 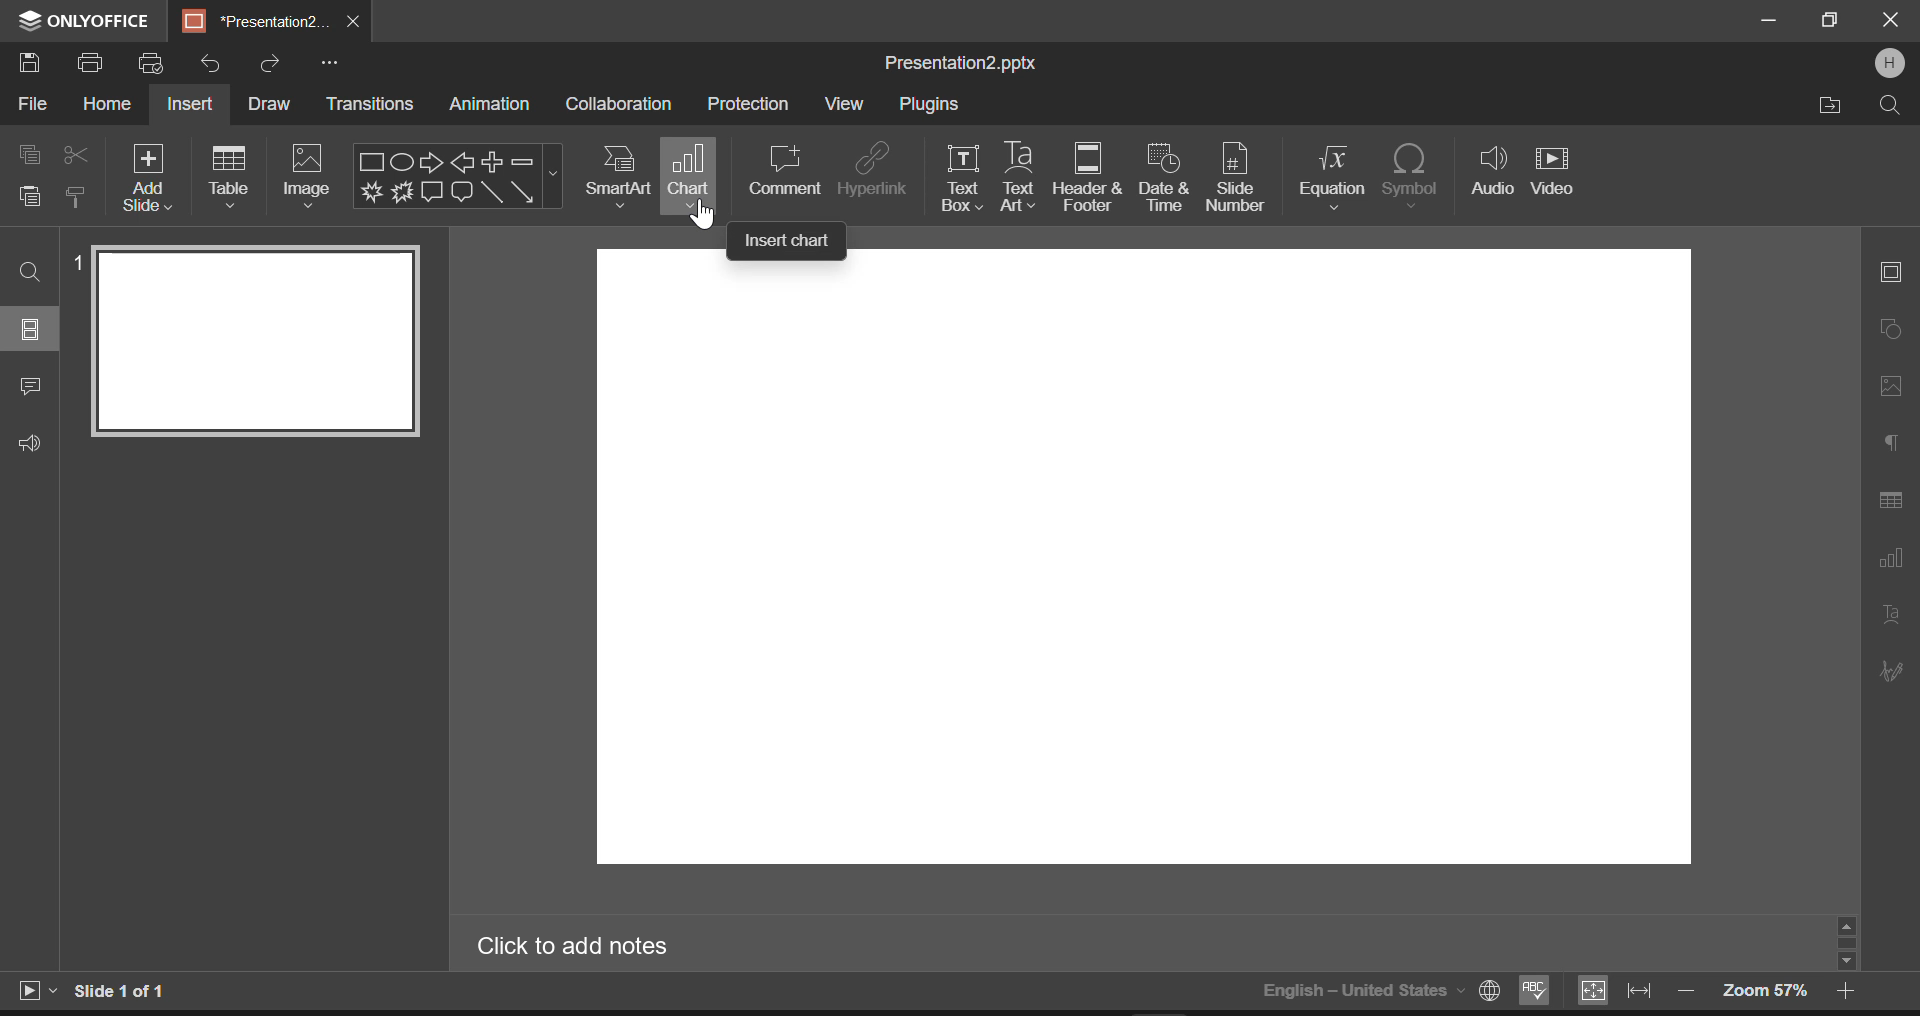 What do you see at coordinates (247, 340) in the screenshot?
I see `Slide 1` at bounding box center [247, 340].